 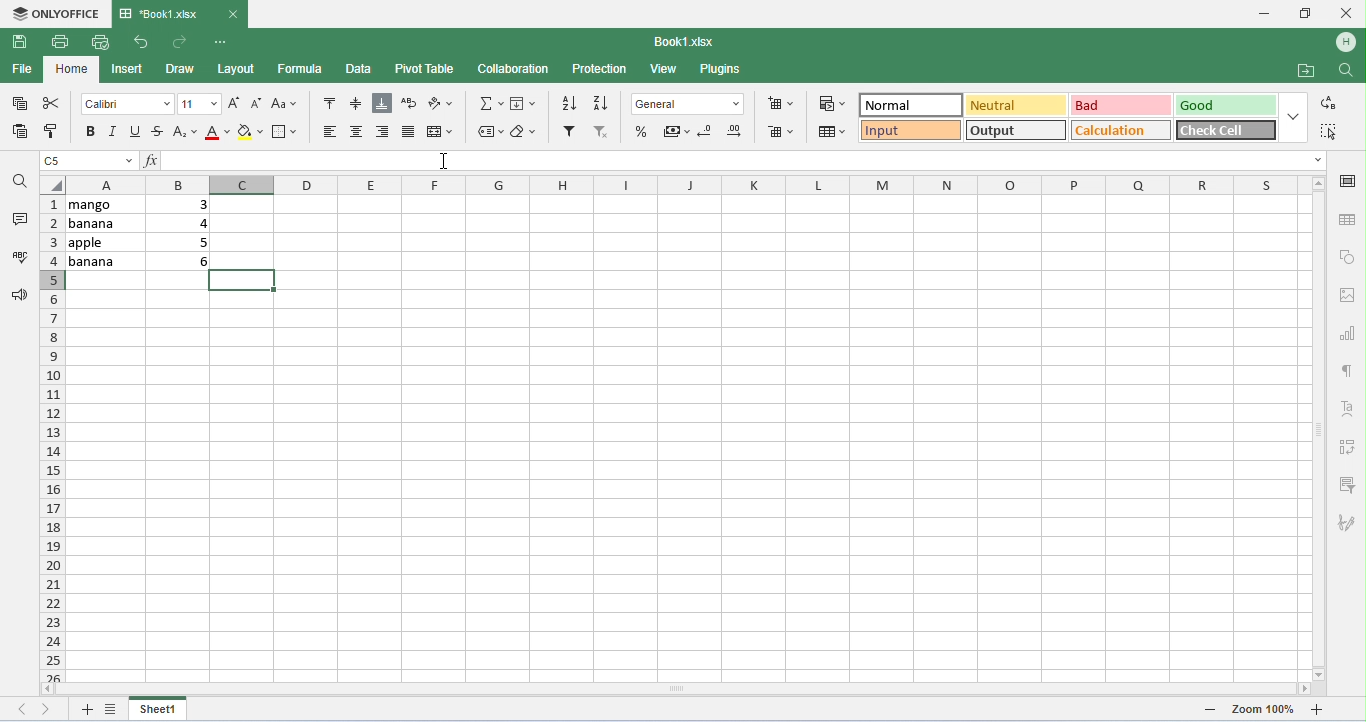 I want to click on background color, so click(x=248, y=133).